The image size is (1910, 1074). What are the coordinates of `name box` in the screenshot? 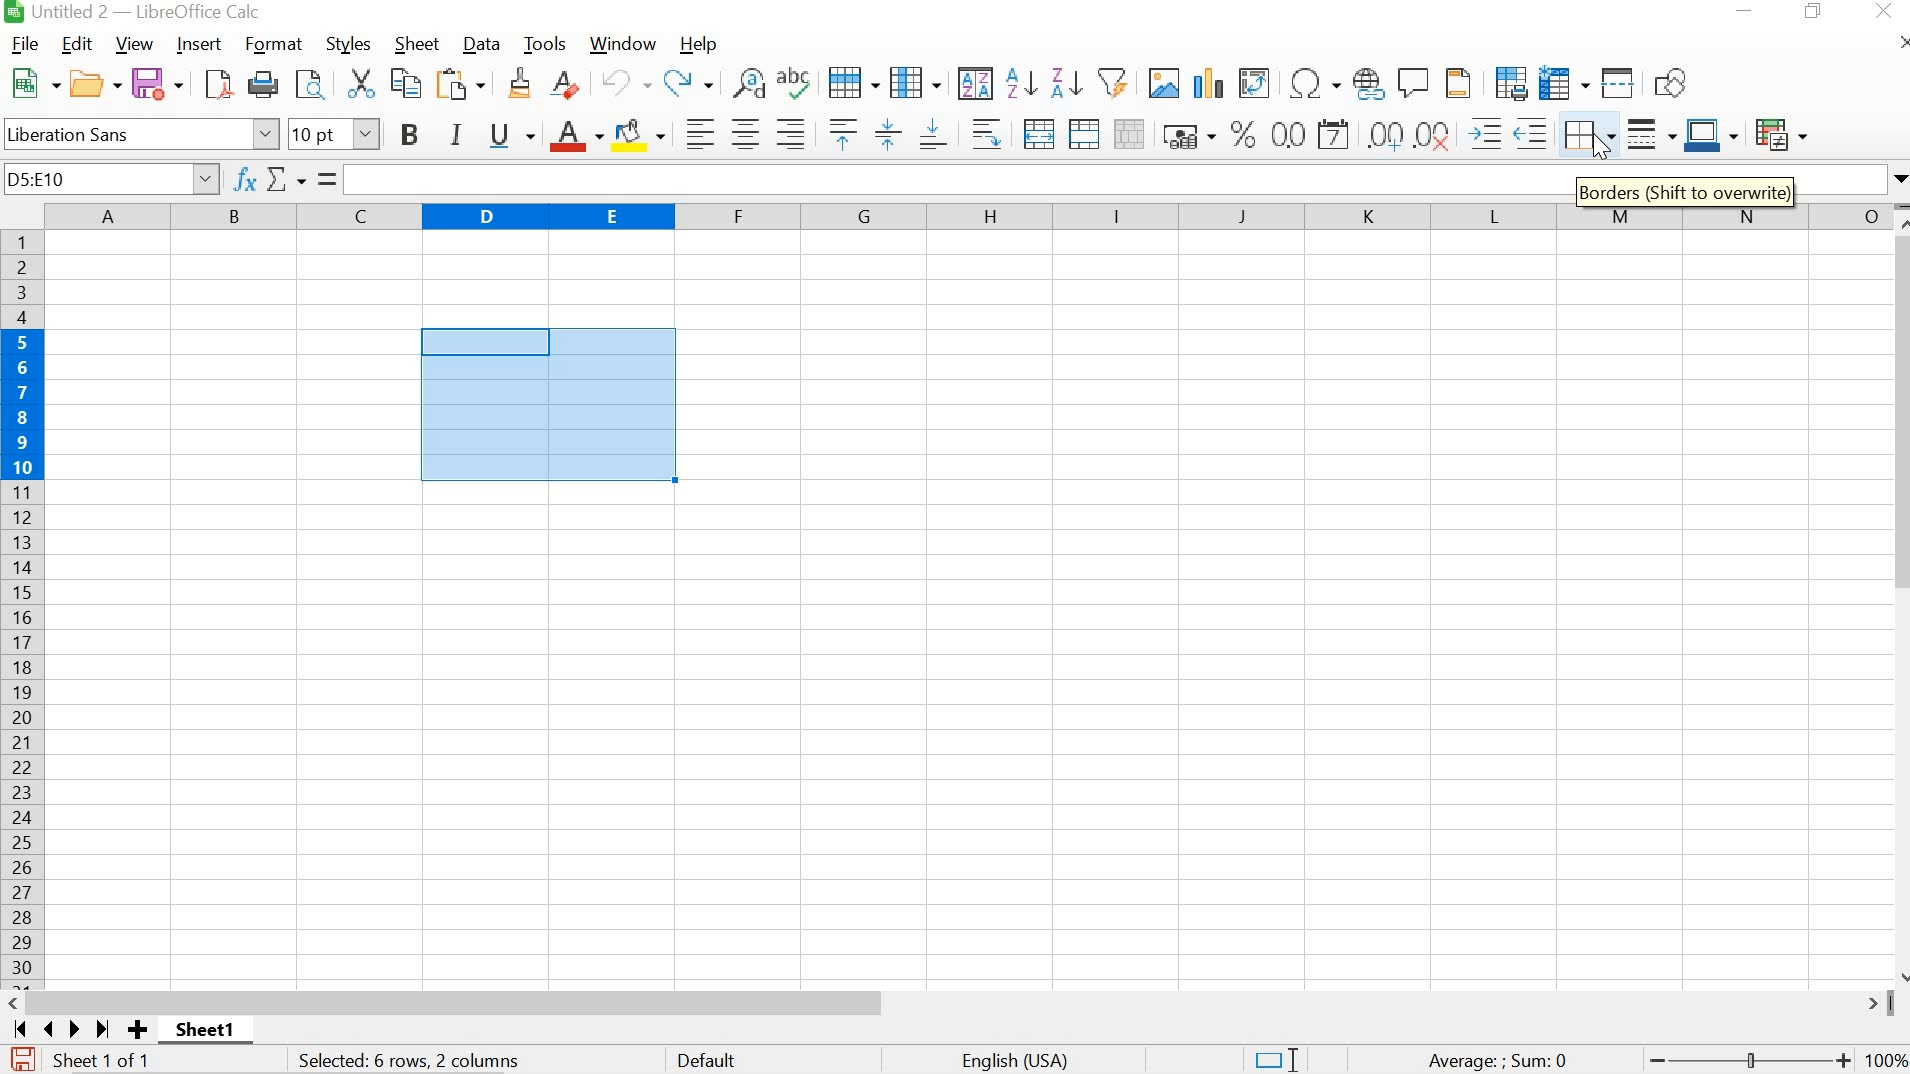 It's located at (111, 178).